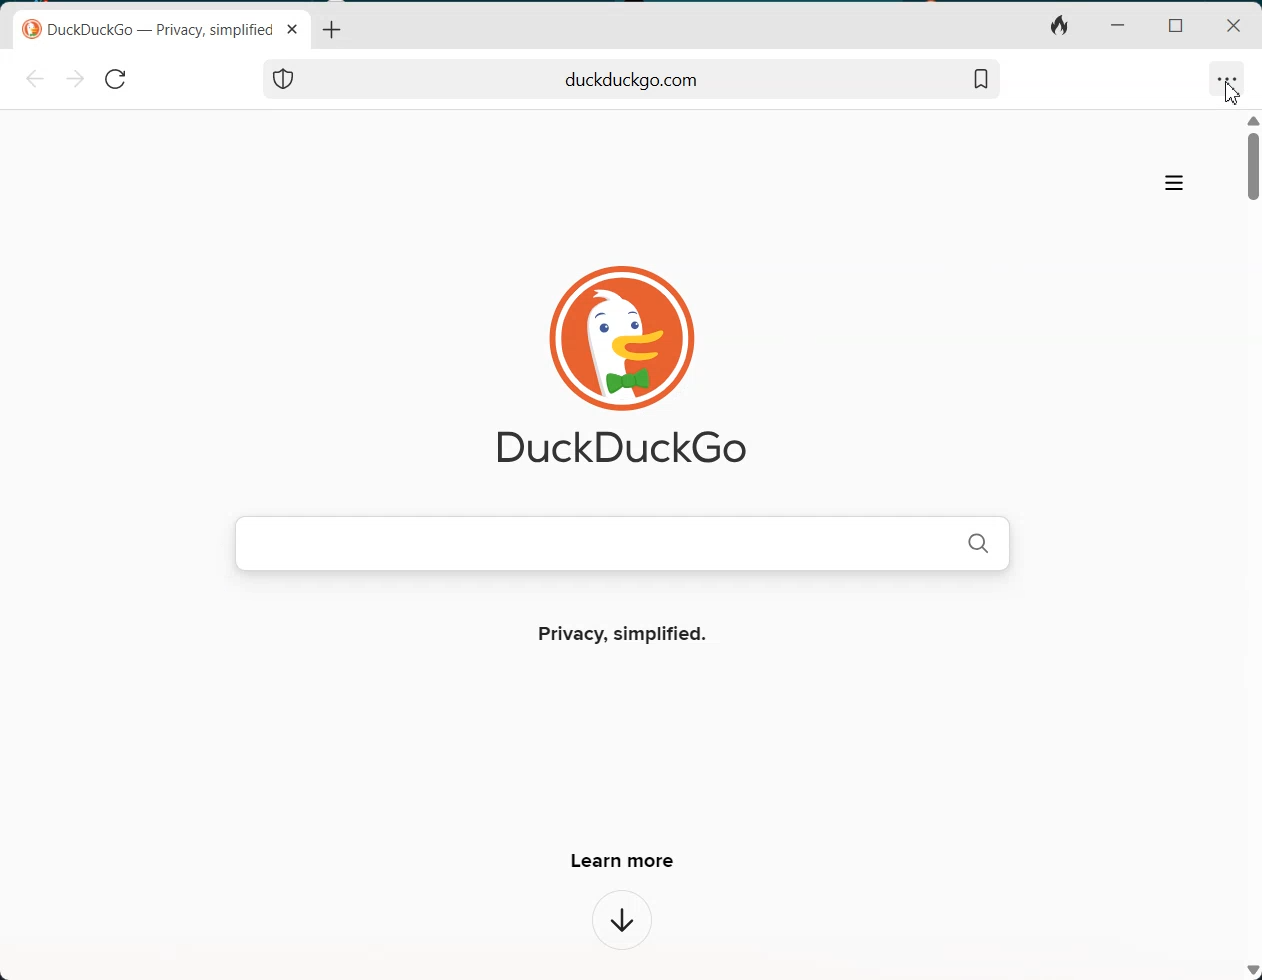 This screenshot has height=980, width=1262. Describe the element at coordinates (620, 860) in the screenshot. I see `Learn more` at that location.